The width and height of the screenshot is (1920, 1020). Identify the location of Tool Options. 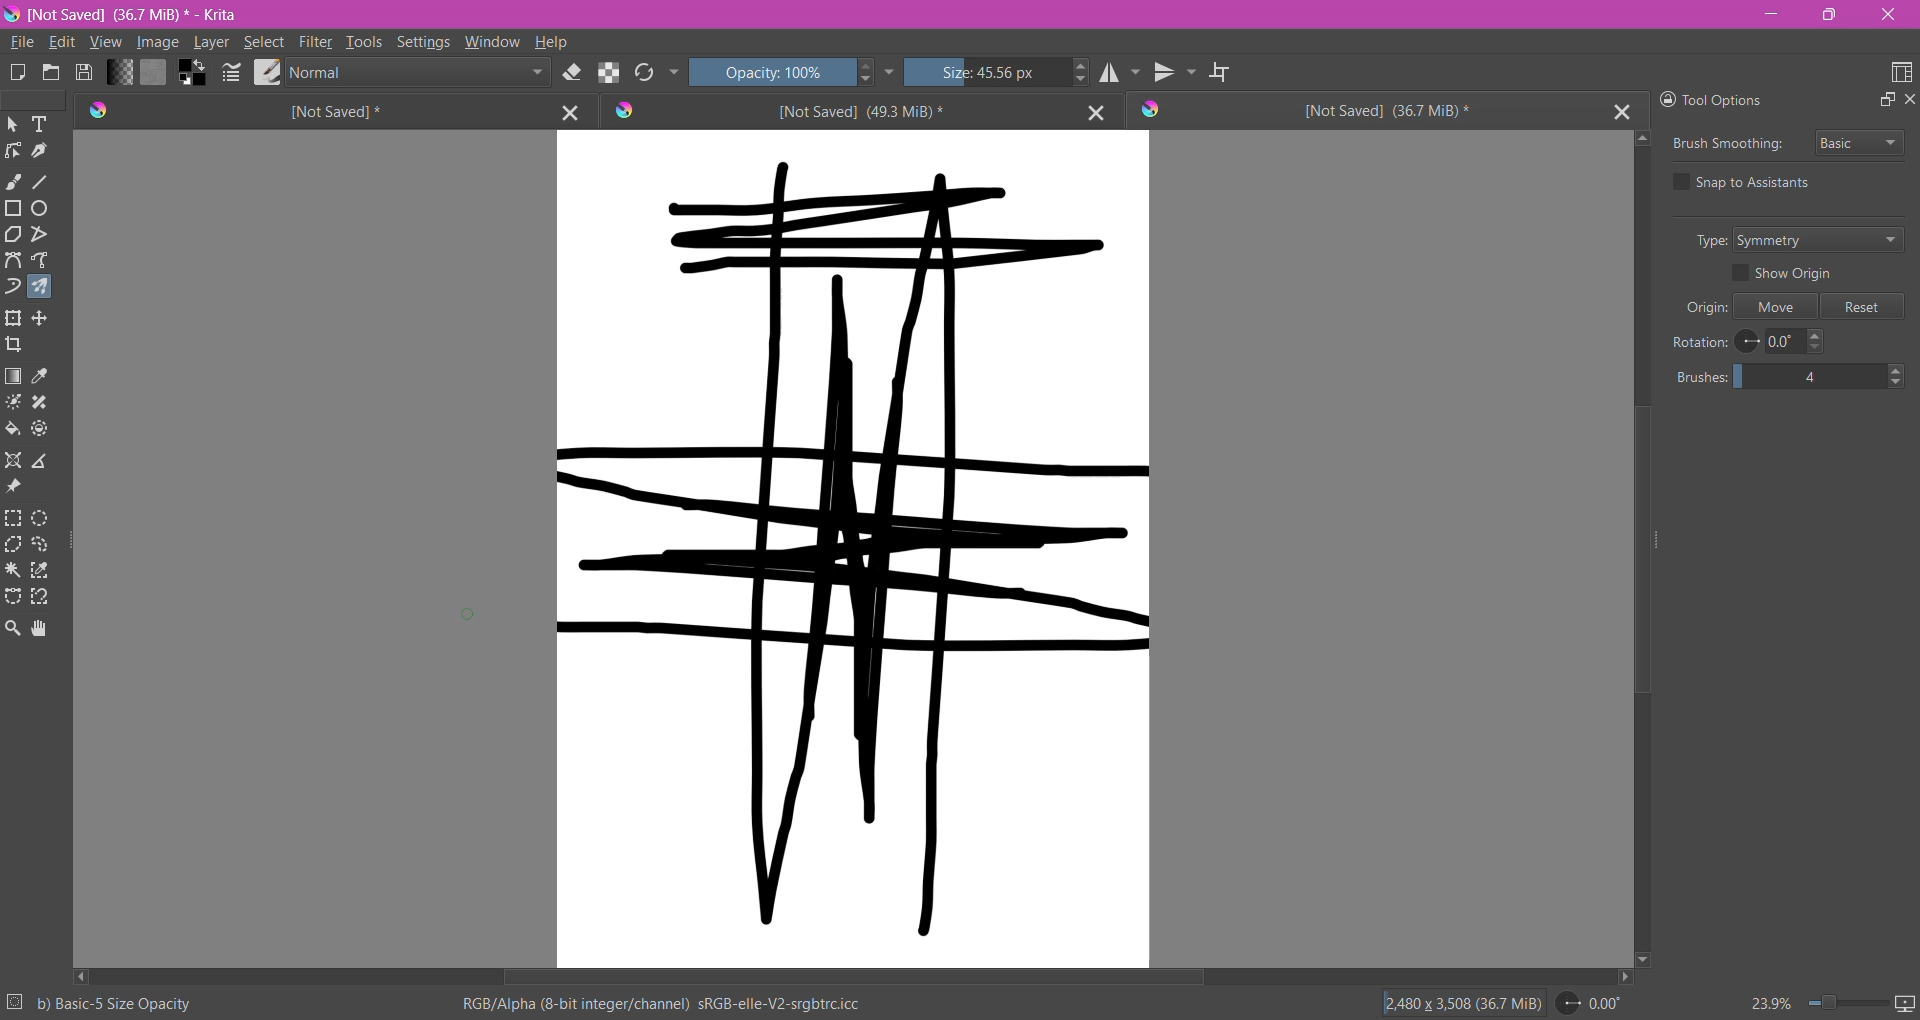
(1724, 98).